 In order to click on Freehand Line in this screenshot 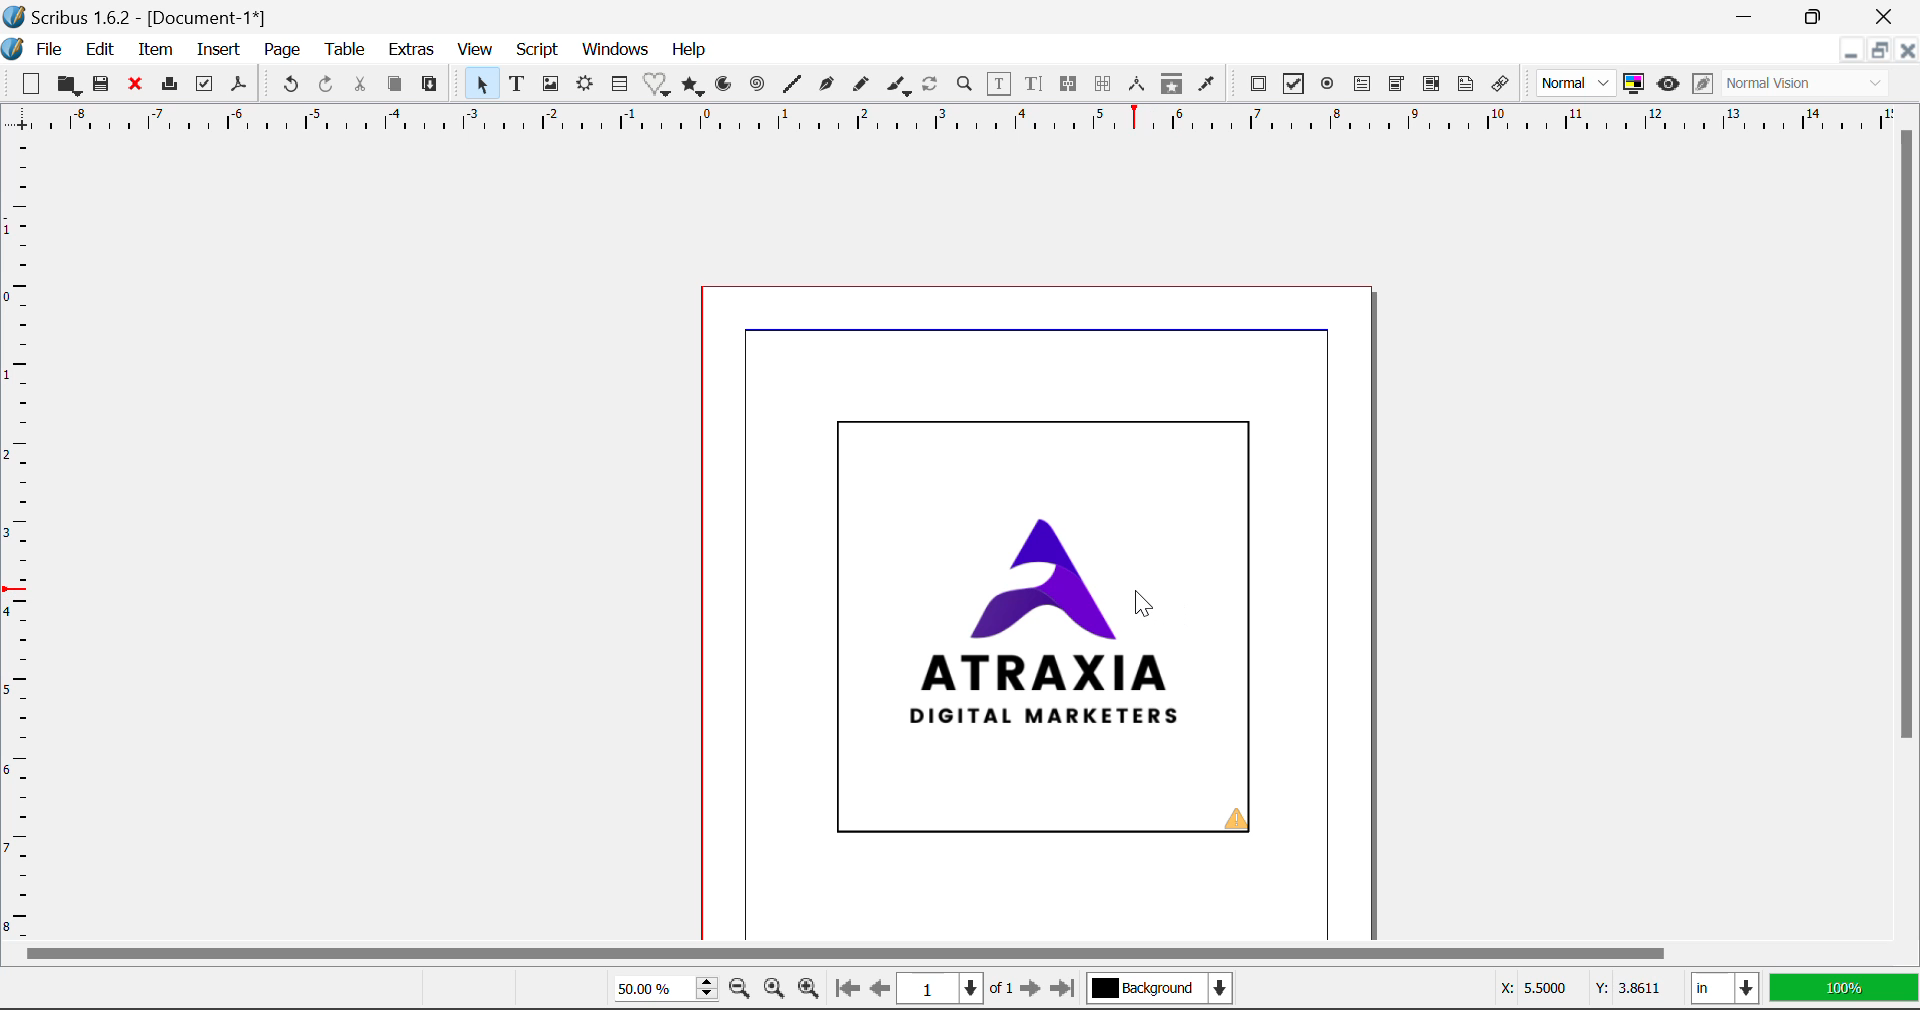, I will do `click(864, 89)`.